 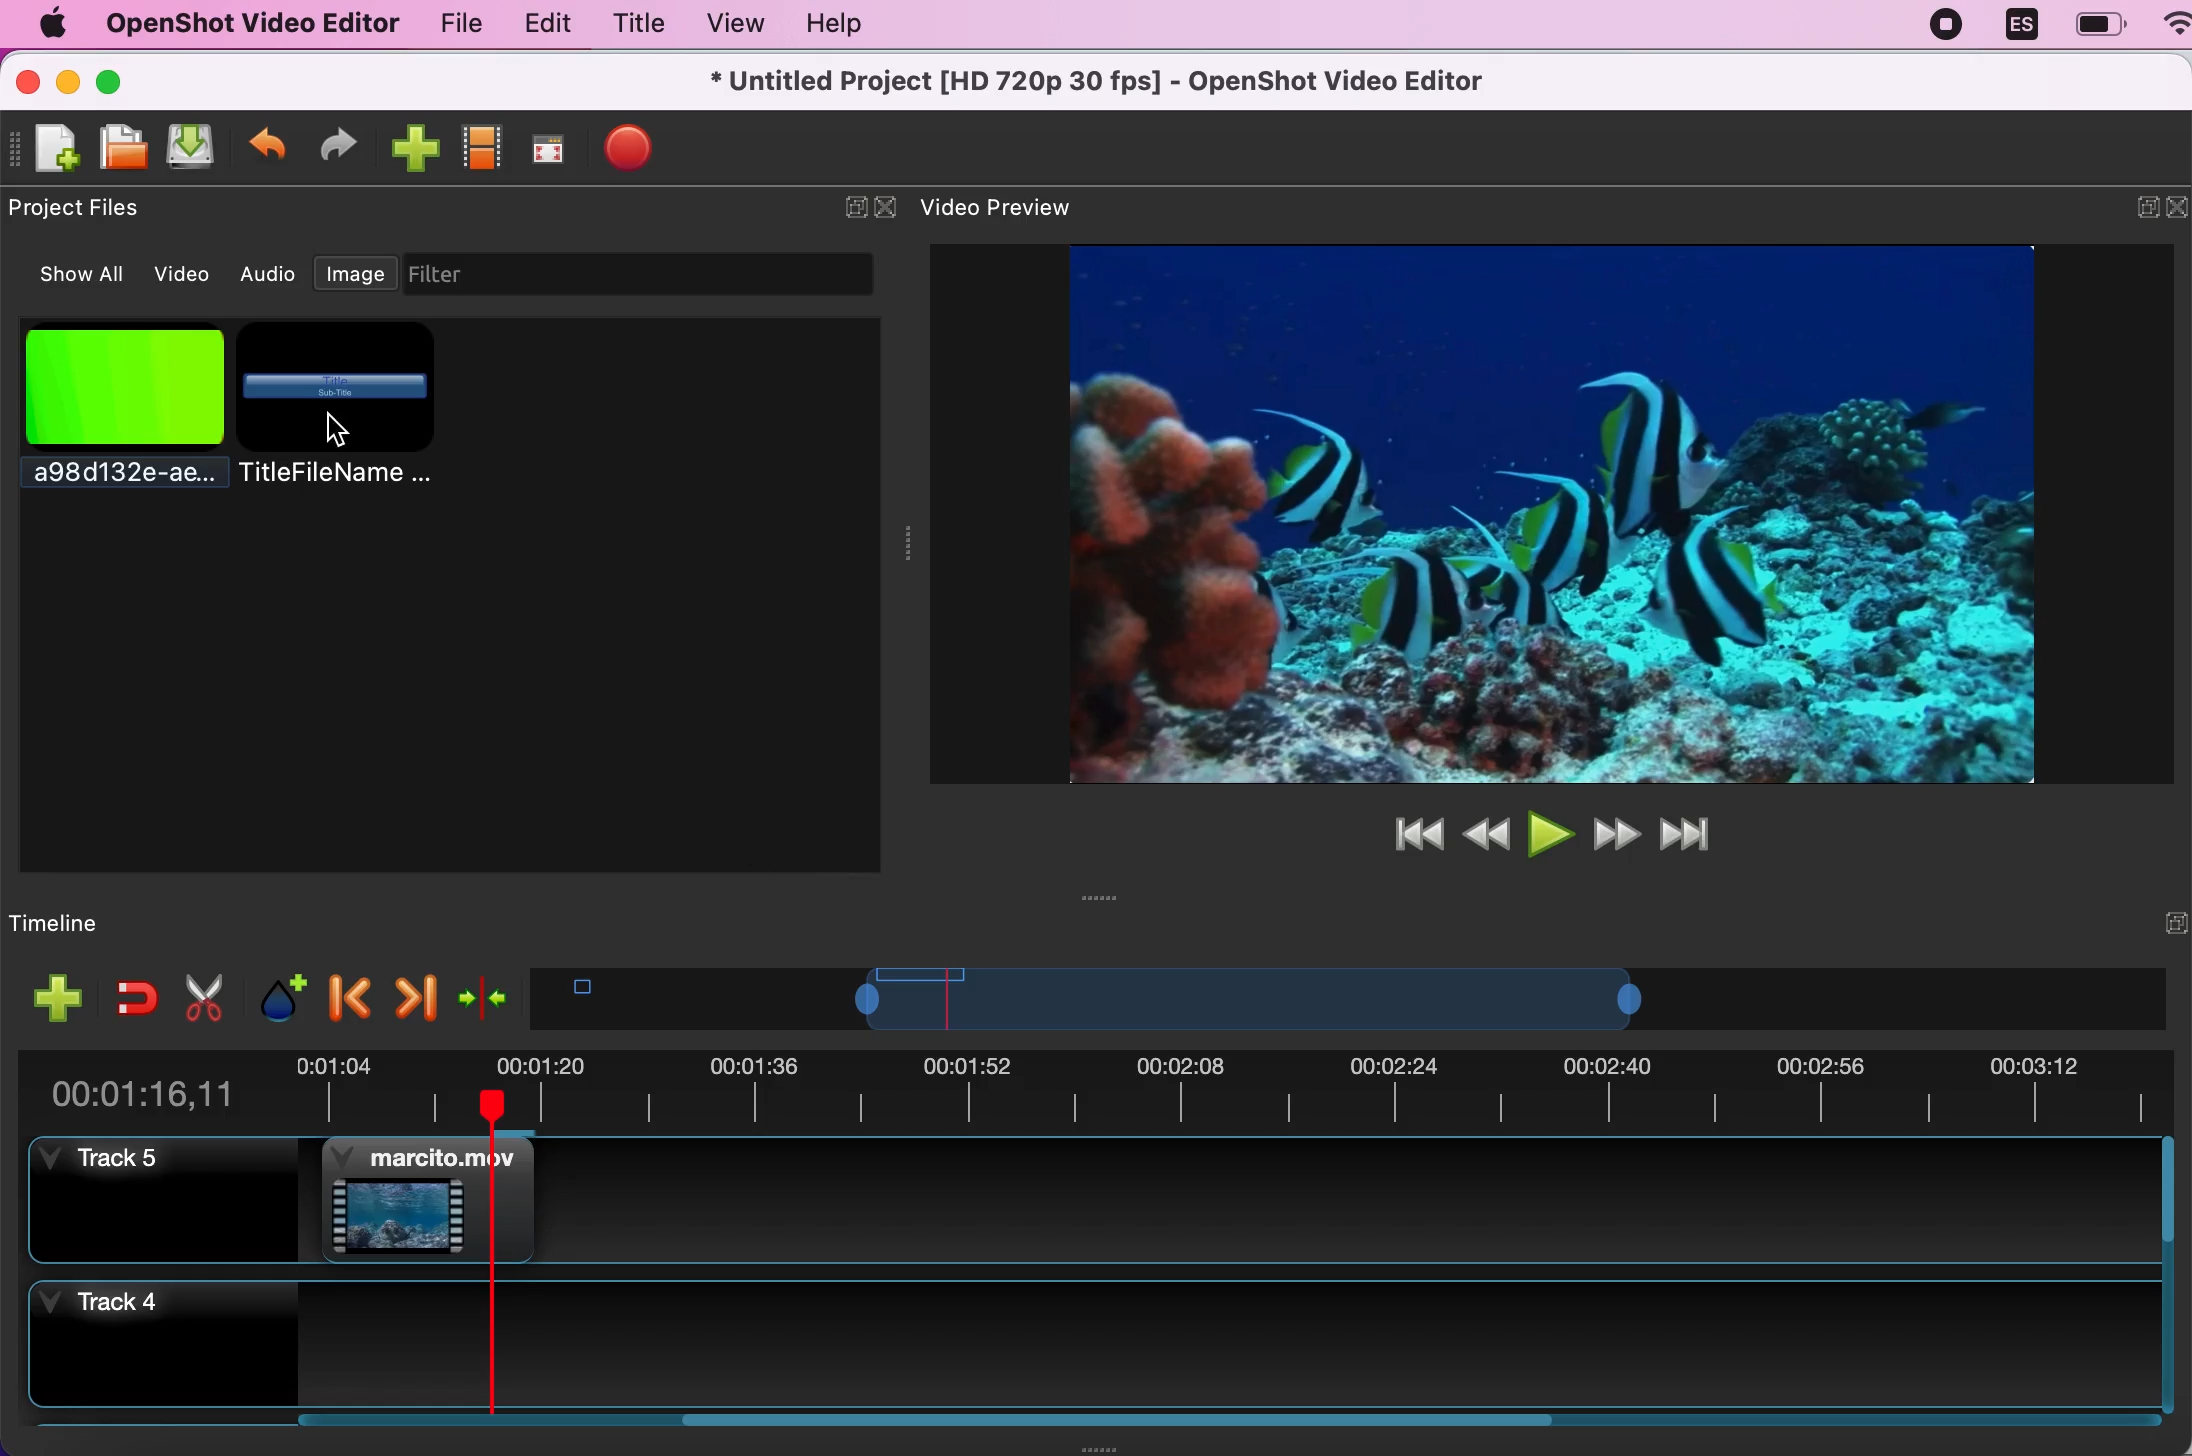 What do you see at coordinates (414, 991) in the screenshot?
I see `next marker` at bounding box center [414, 991].